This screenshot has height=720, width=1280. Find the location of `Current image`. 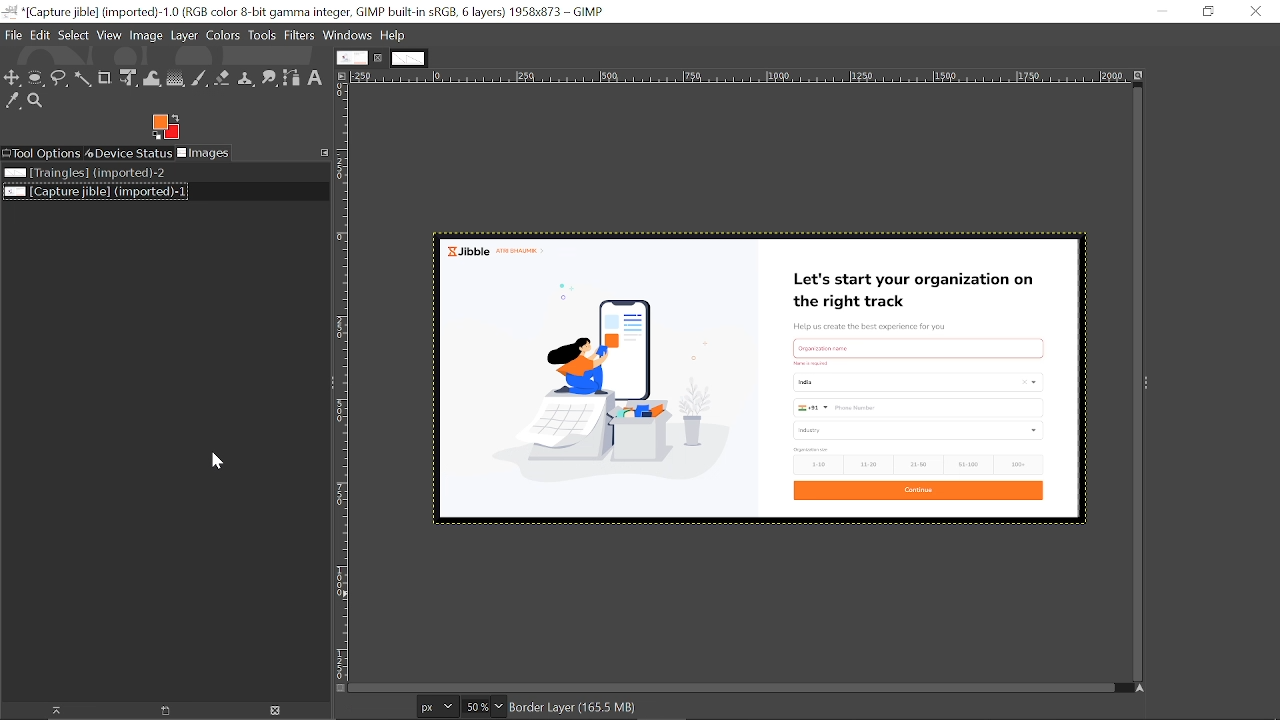

Current image is located at coordinates (597, 390).